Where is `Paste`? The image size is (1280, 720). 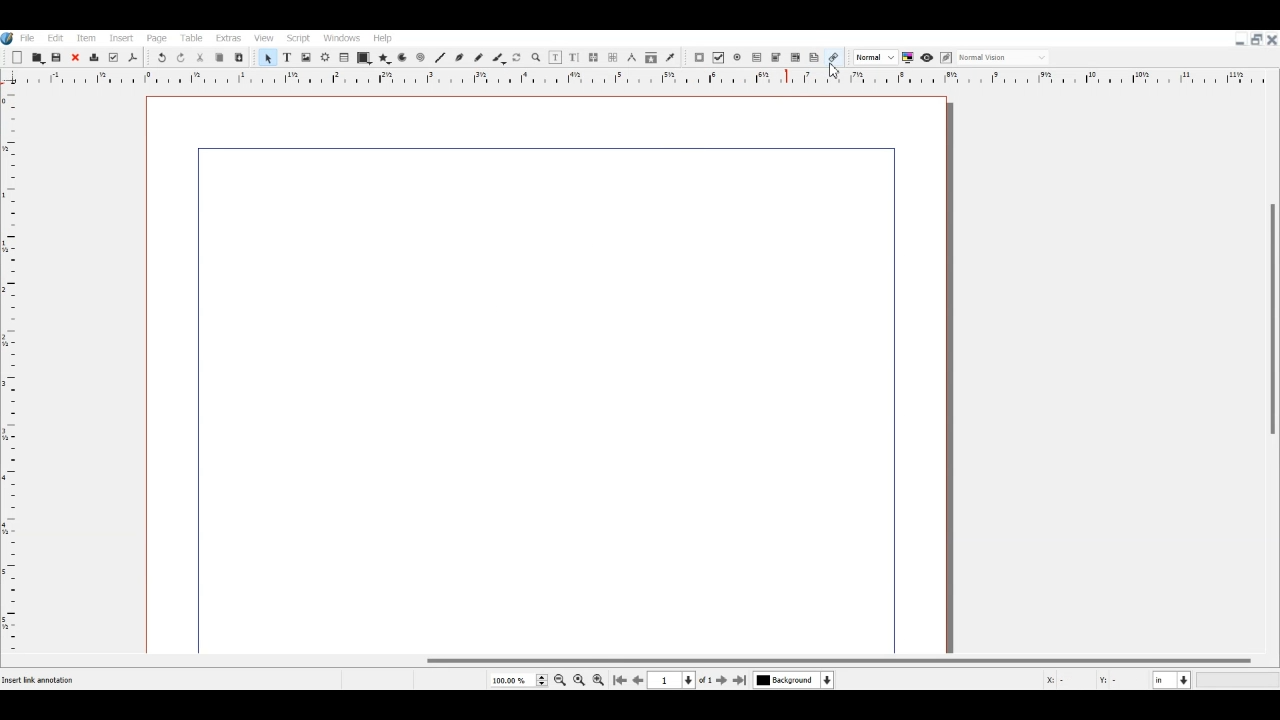
Paste is located at coordinates (239, 57).